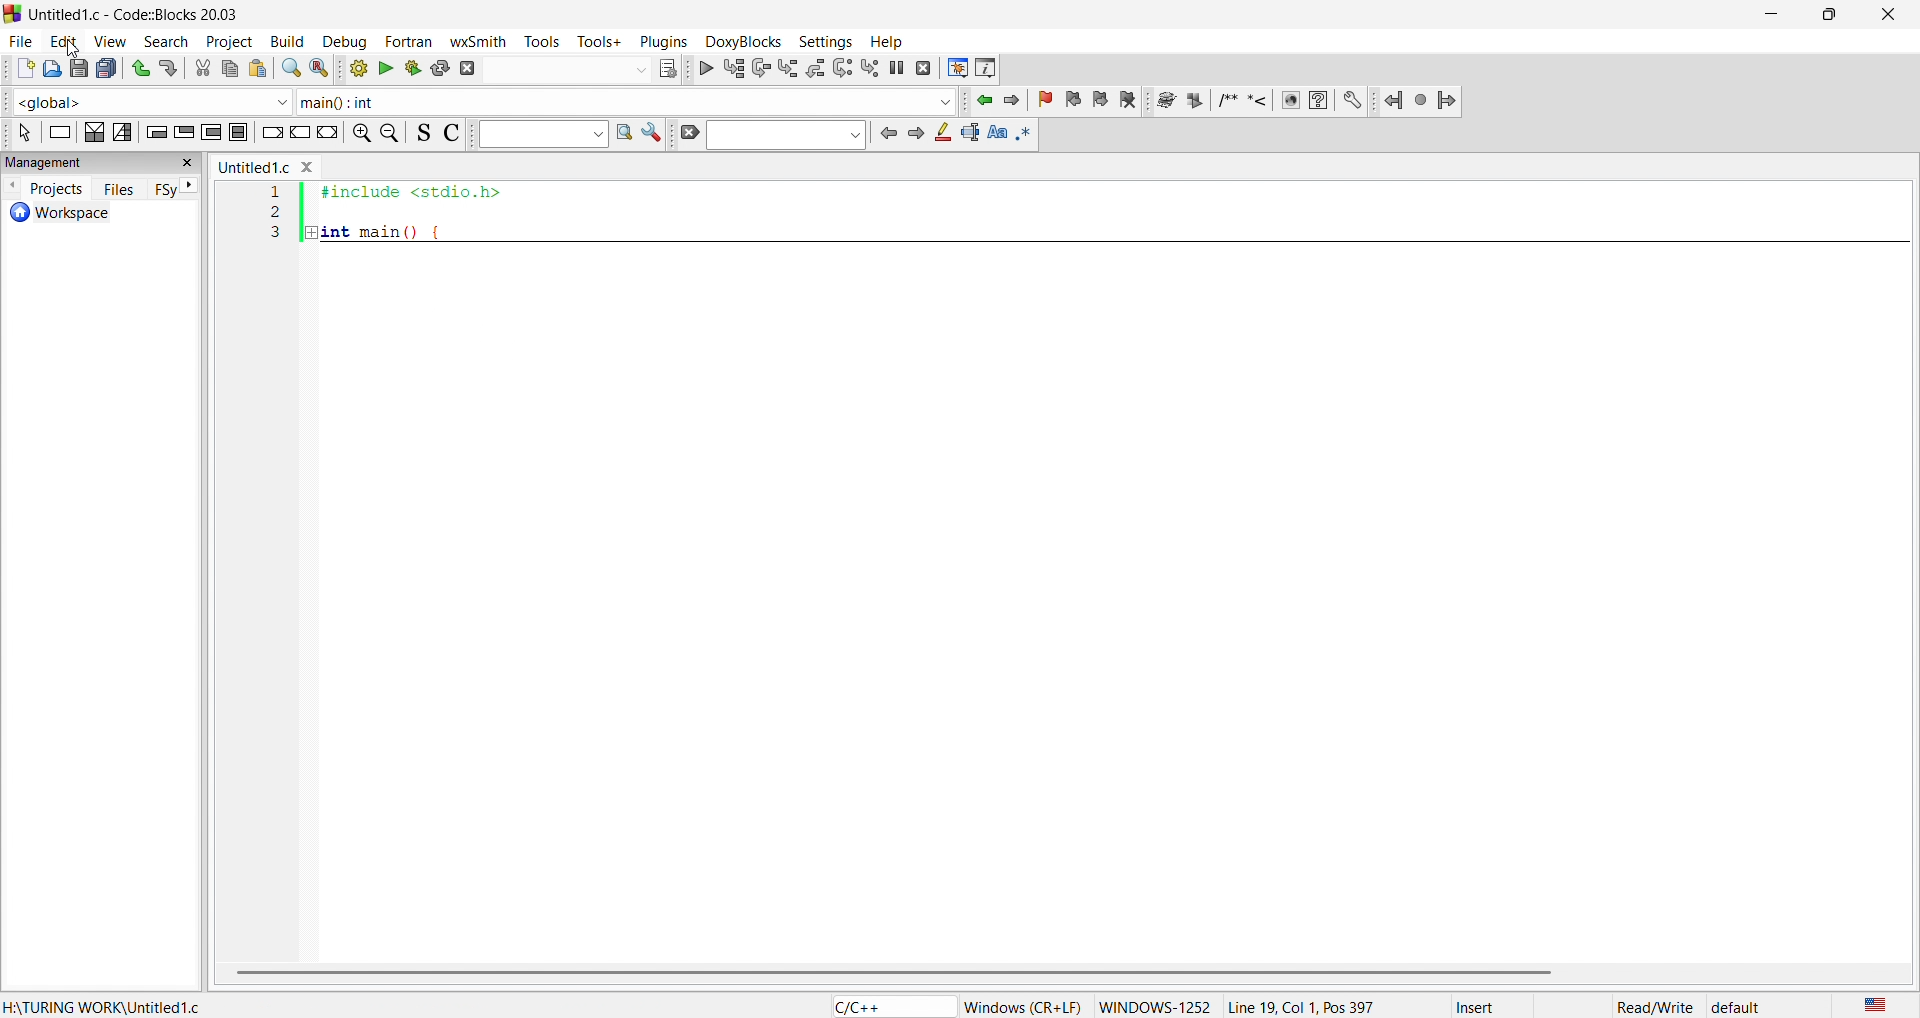  I want to click on Insert, so click(1493, 1006).